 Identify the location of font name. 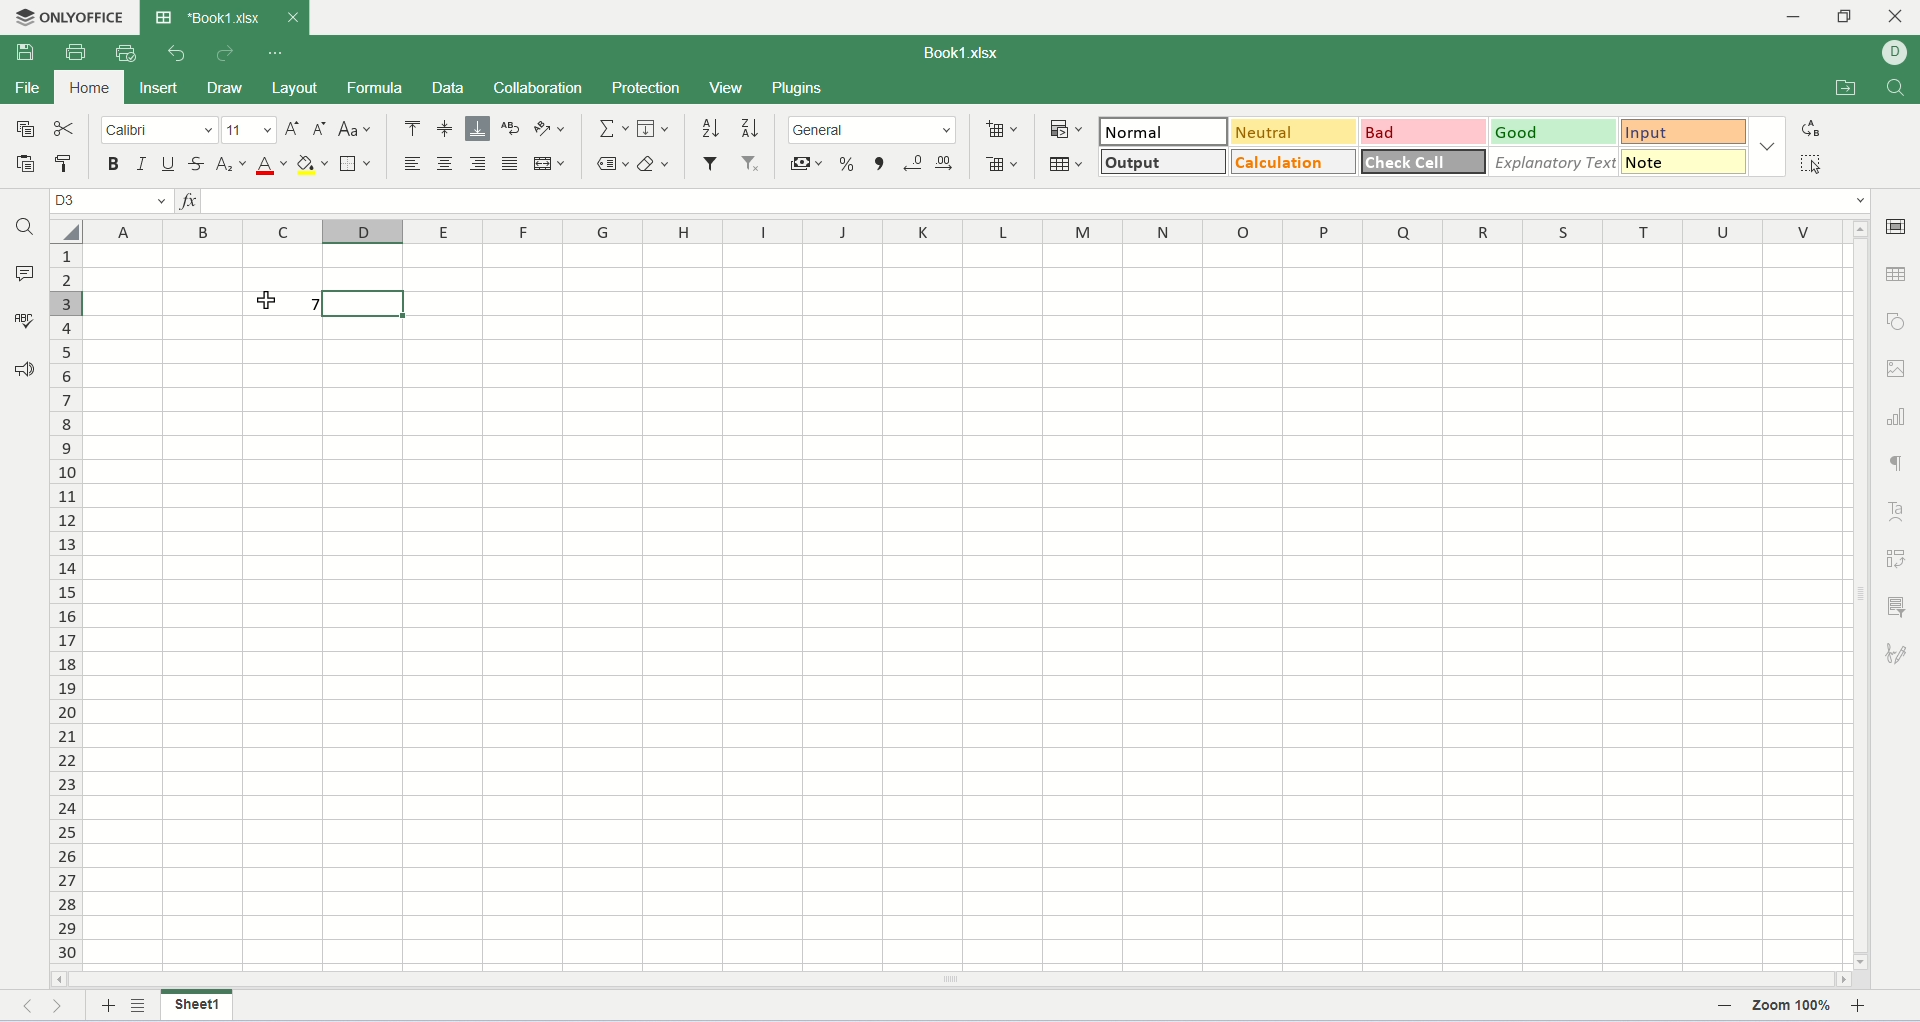
(160, 131).